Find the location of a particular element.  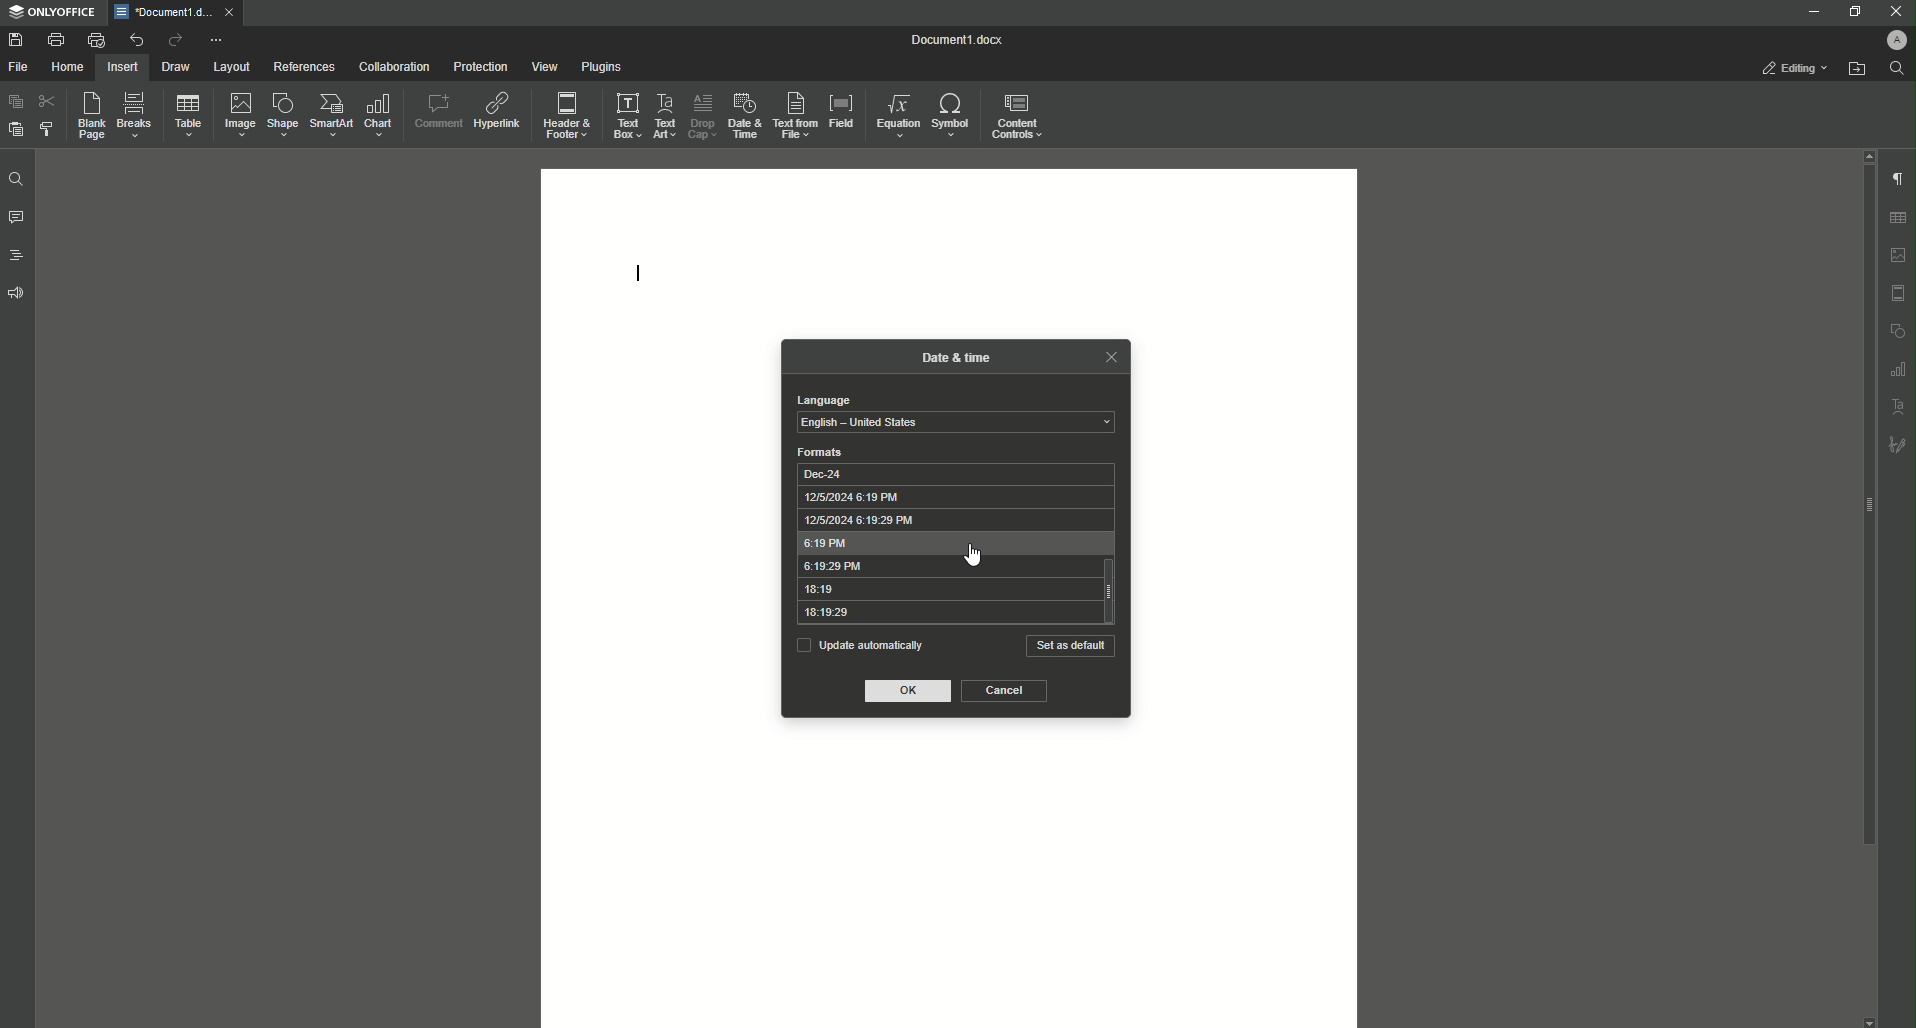

Text Box is located at coordinates (626, 114).